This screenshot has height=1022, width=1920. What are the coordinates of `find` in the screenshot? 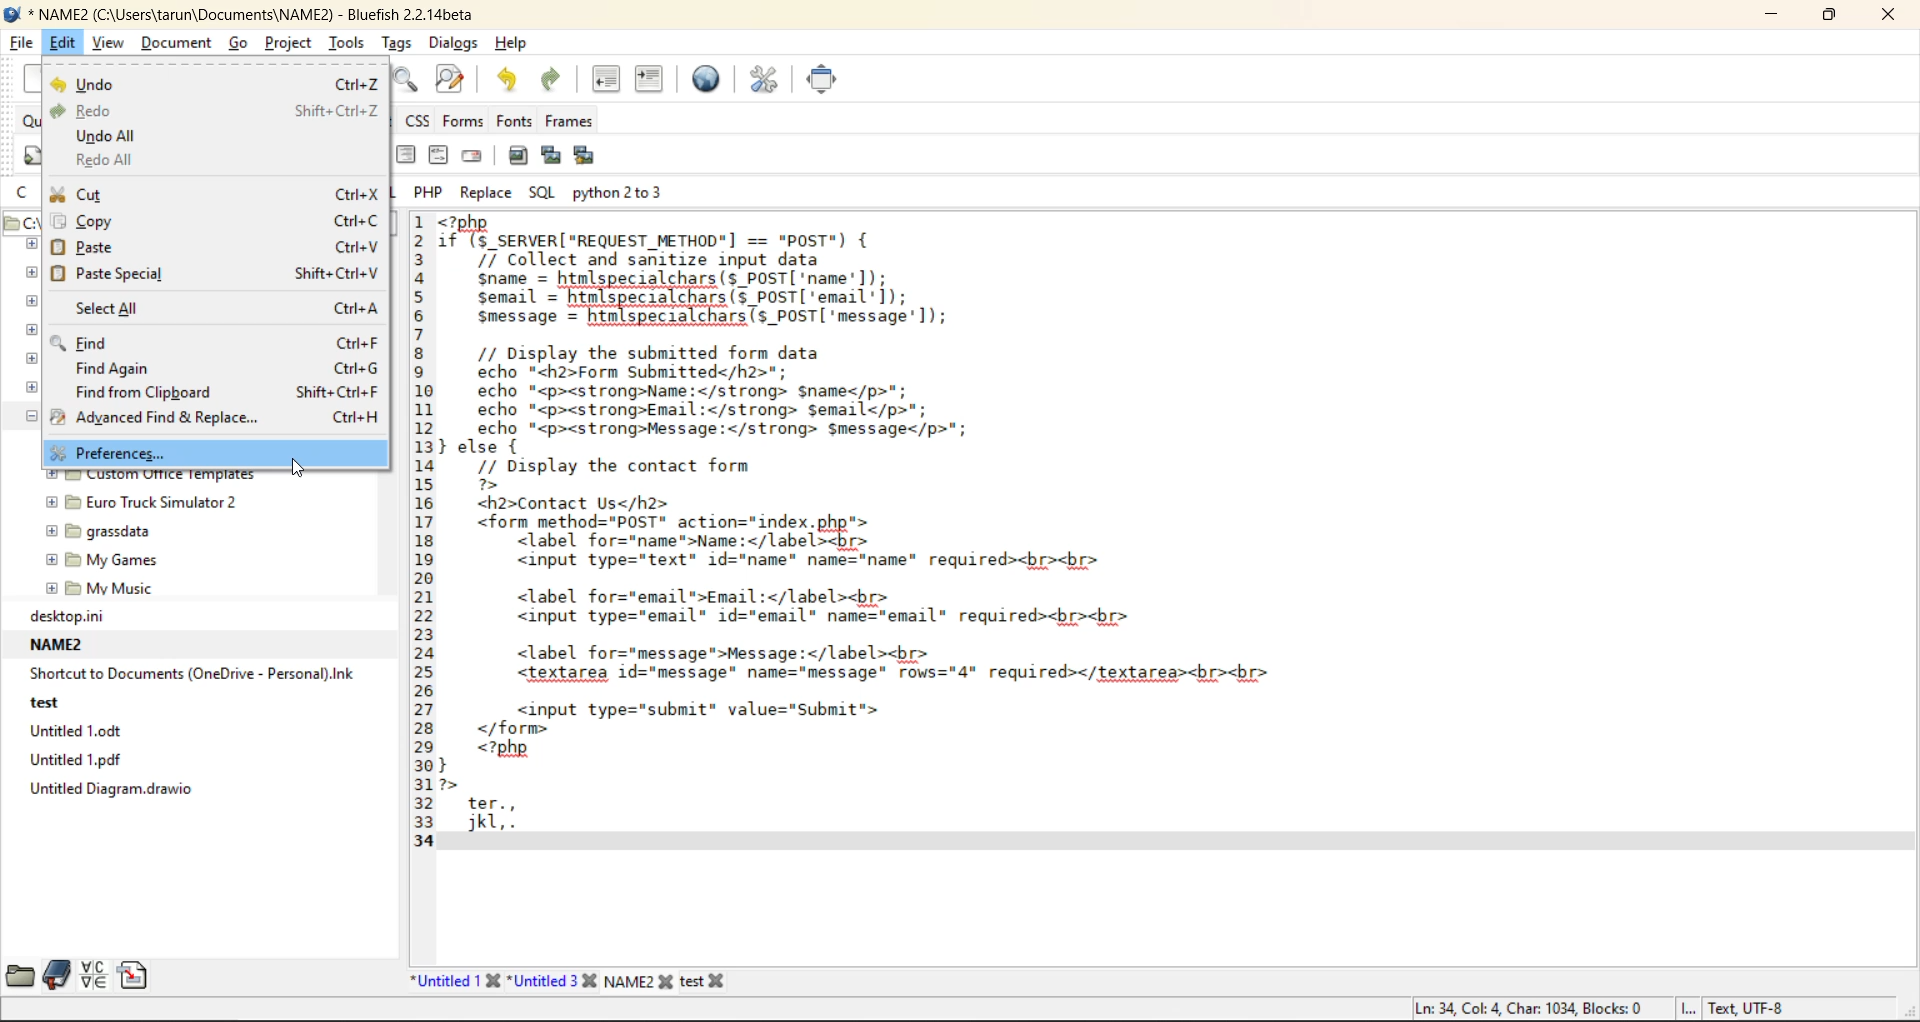 It's located at (402, 82).